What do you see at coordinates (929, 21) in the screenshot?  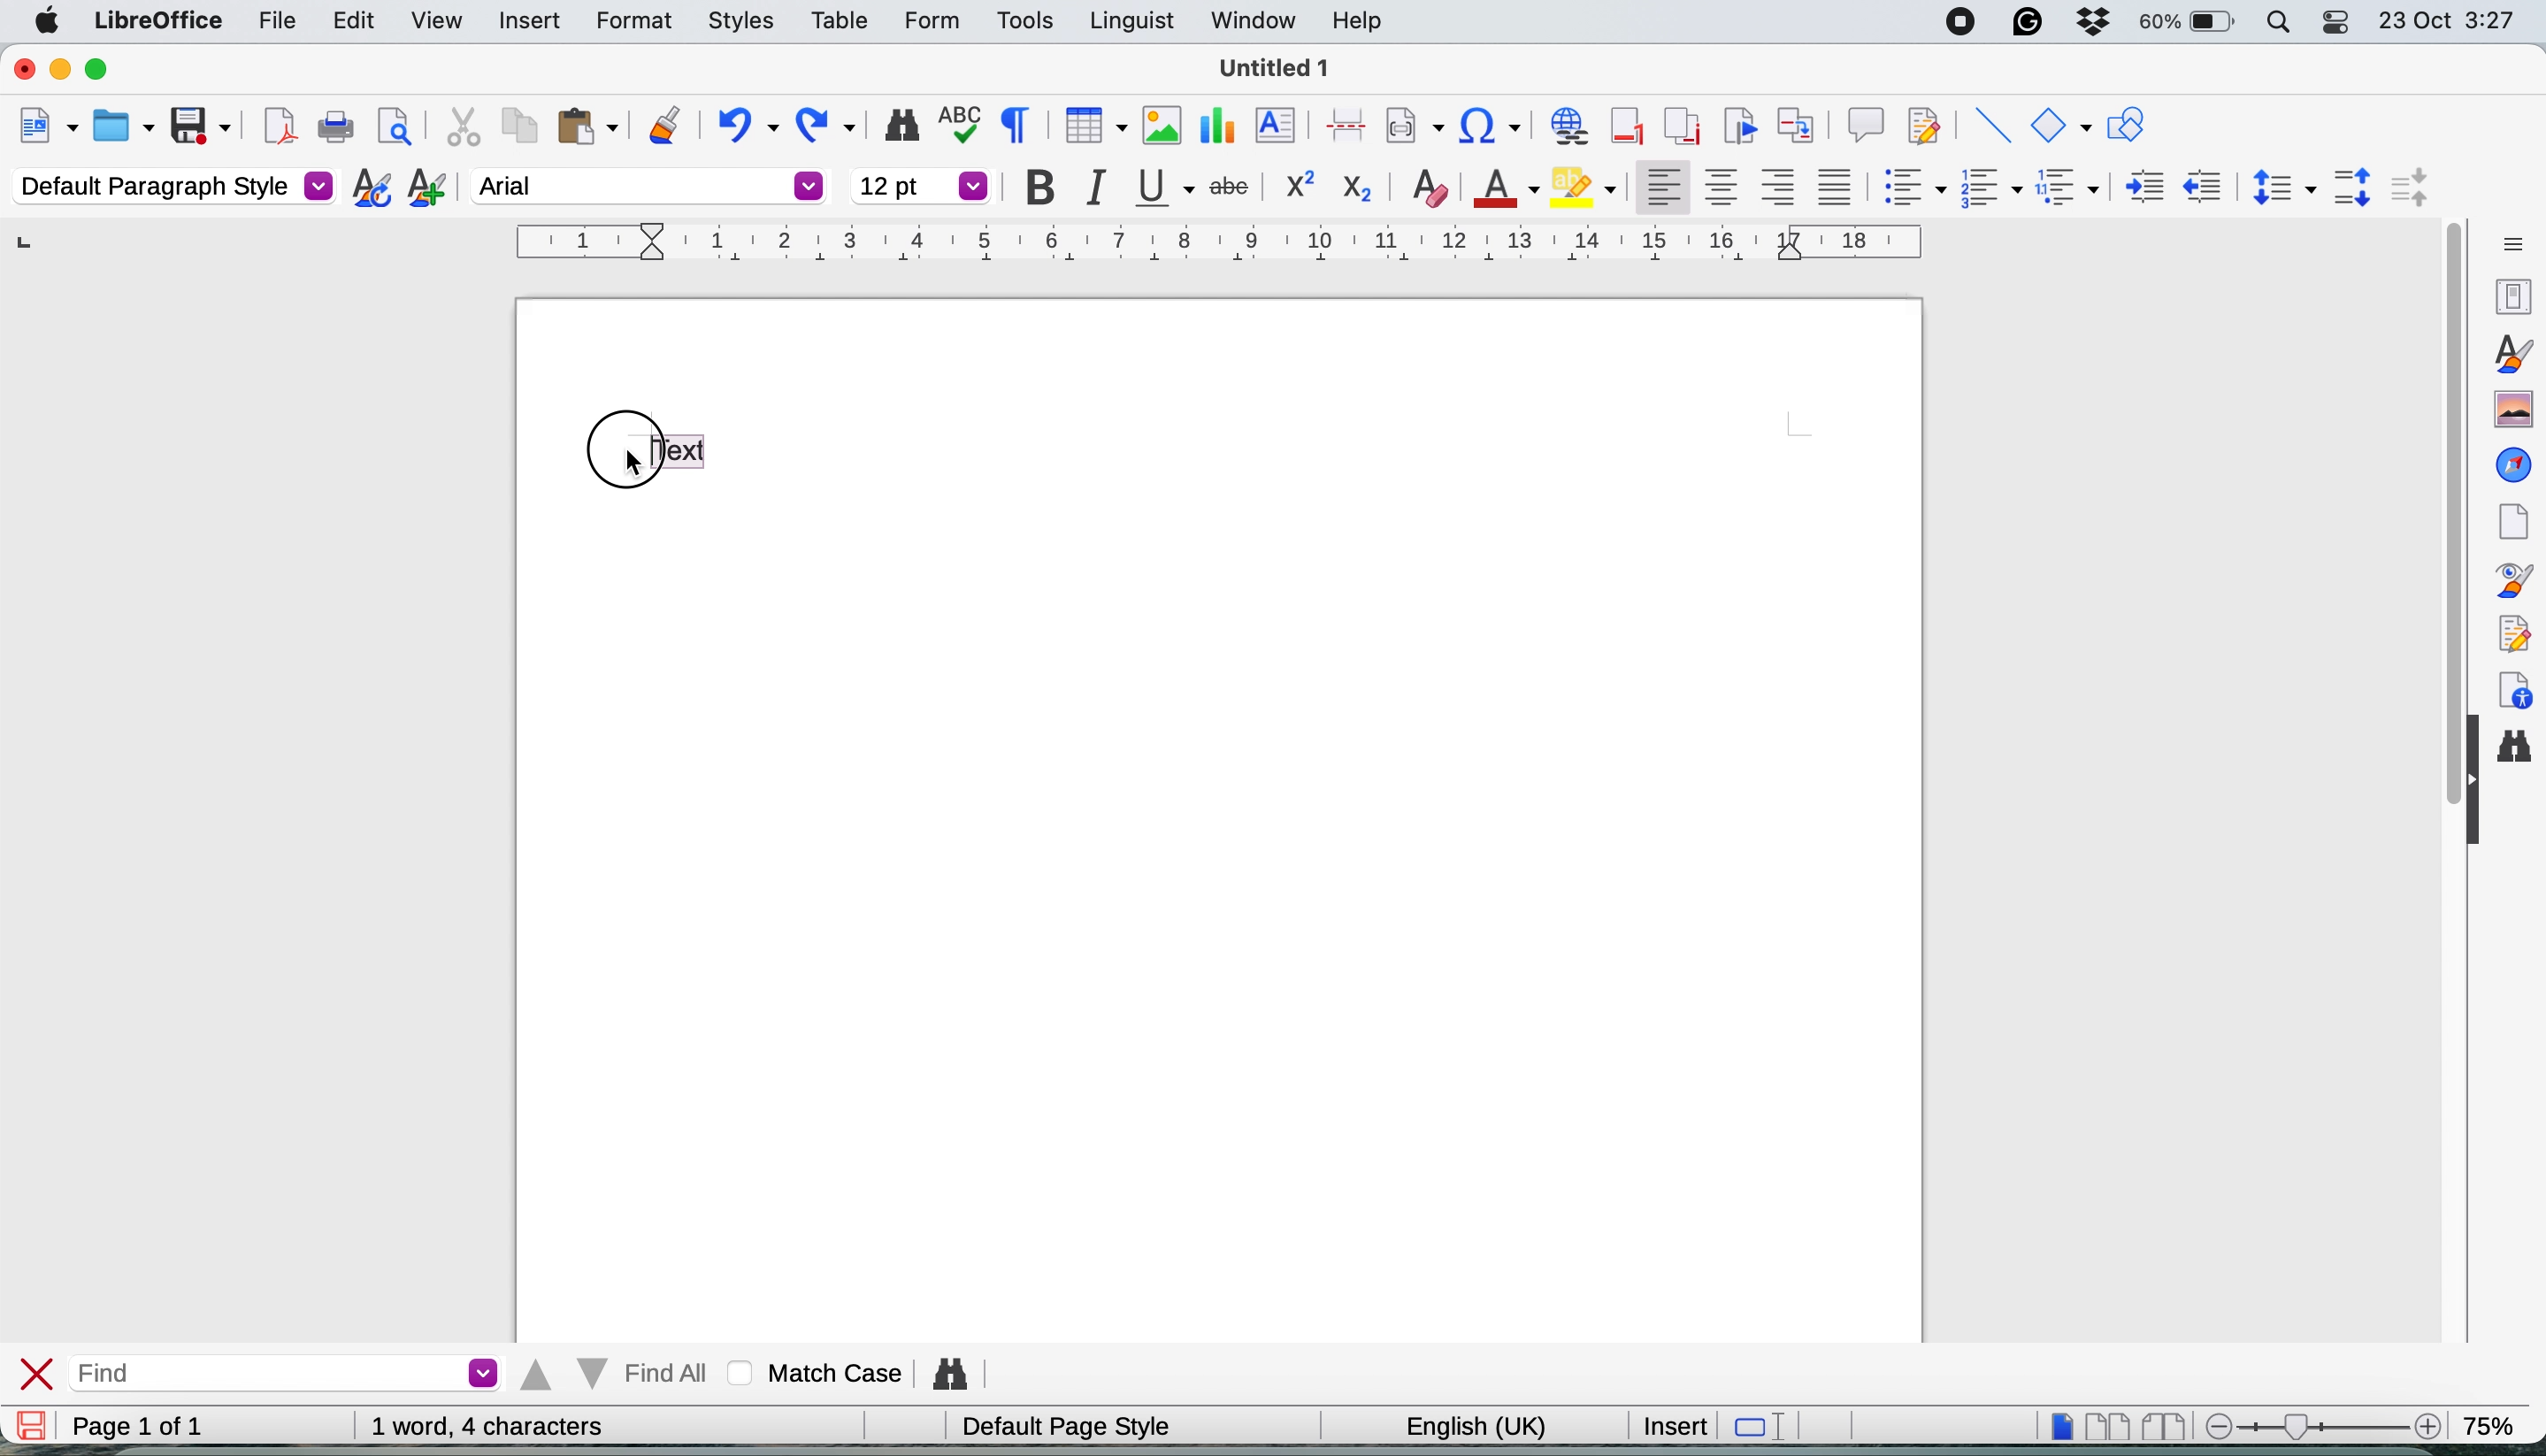 I see `form` at bounding box center [929, 21].